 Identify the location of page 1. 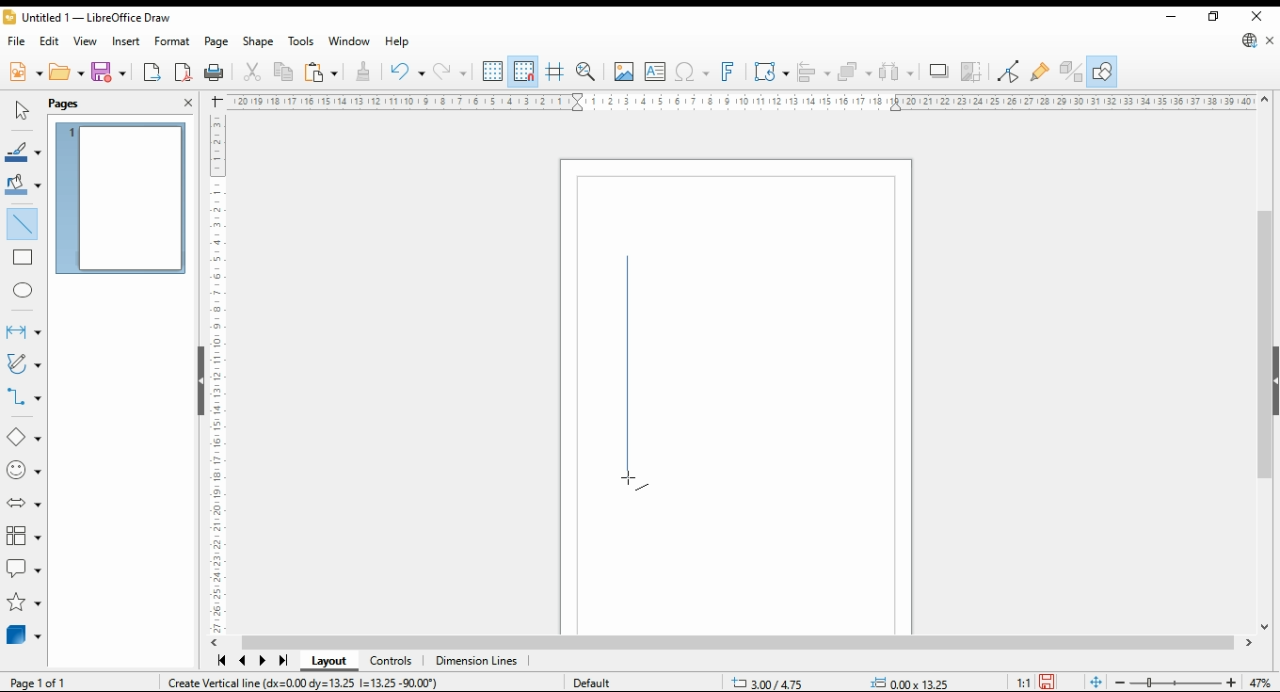
(123, 199).